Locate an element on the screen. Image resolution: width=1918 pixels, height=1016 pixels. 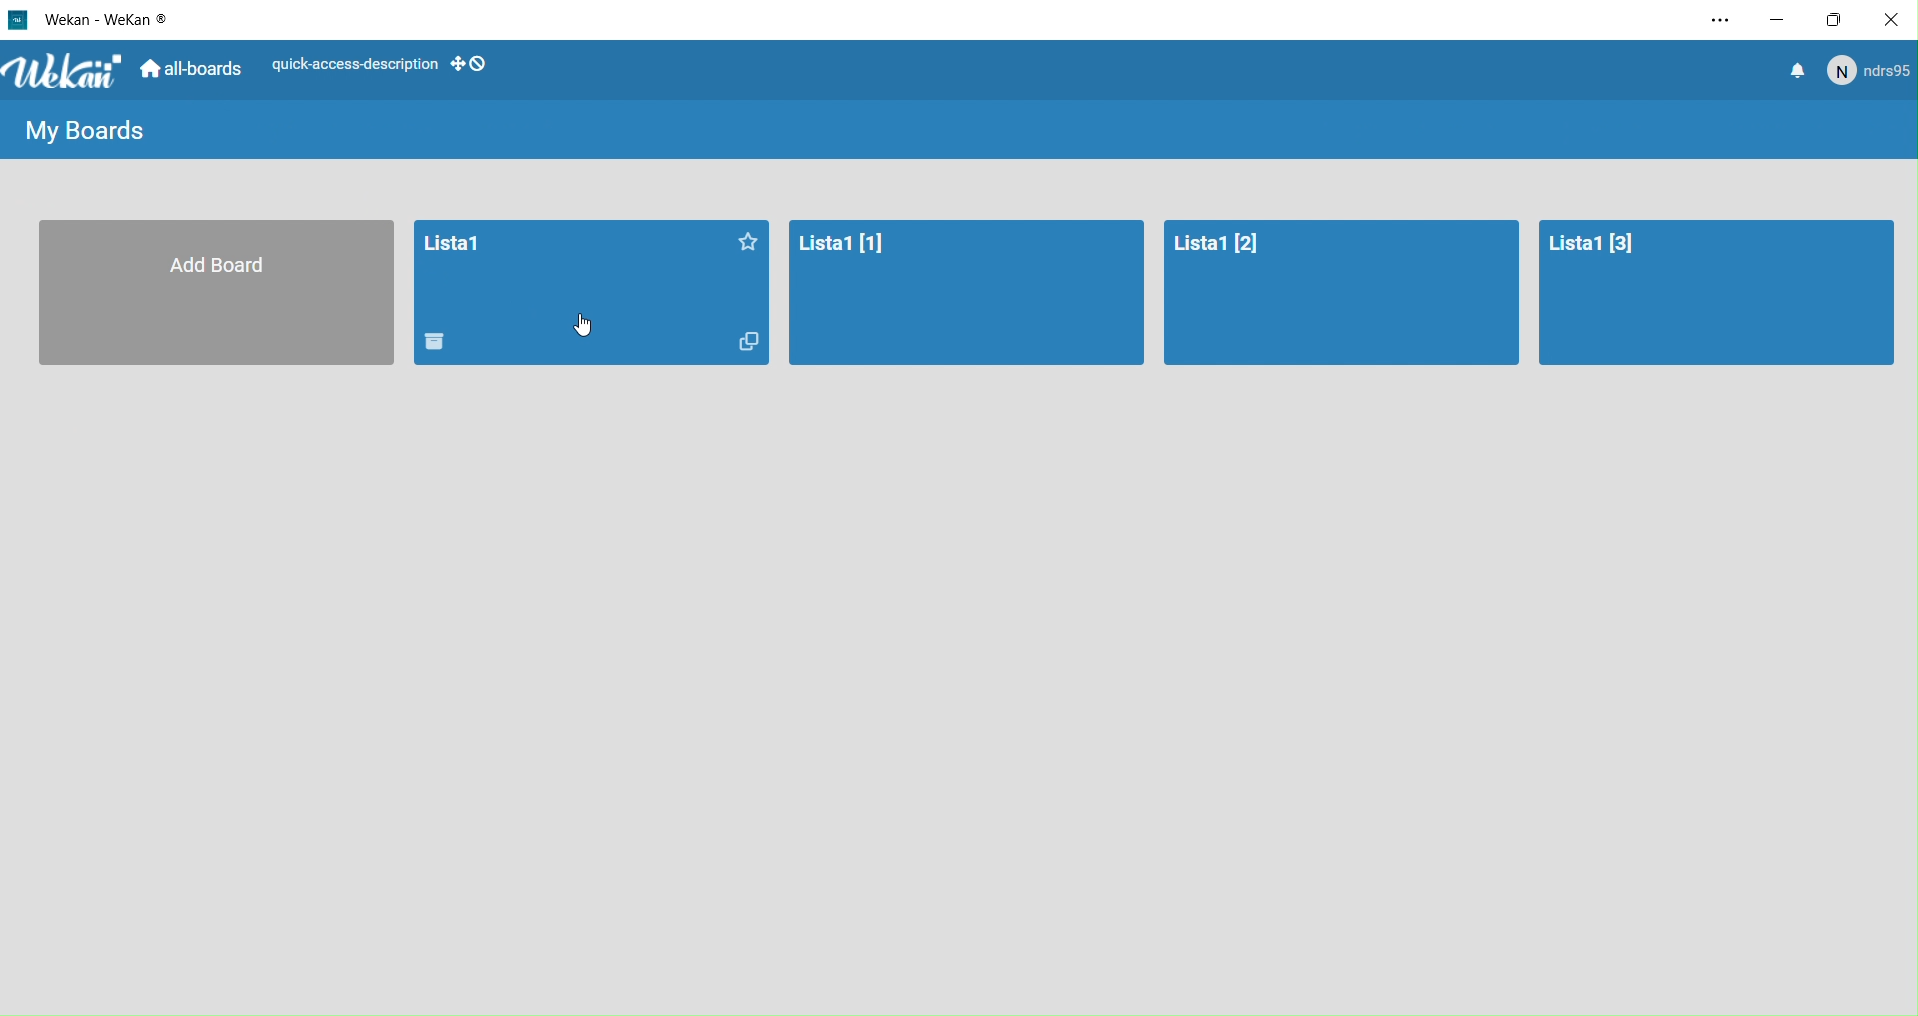
Notifications is located at coordinates (1788, 70).